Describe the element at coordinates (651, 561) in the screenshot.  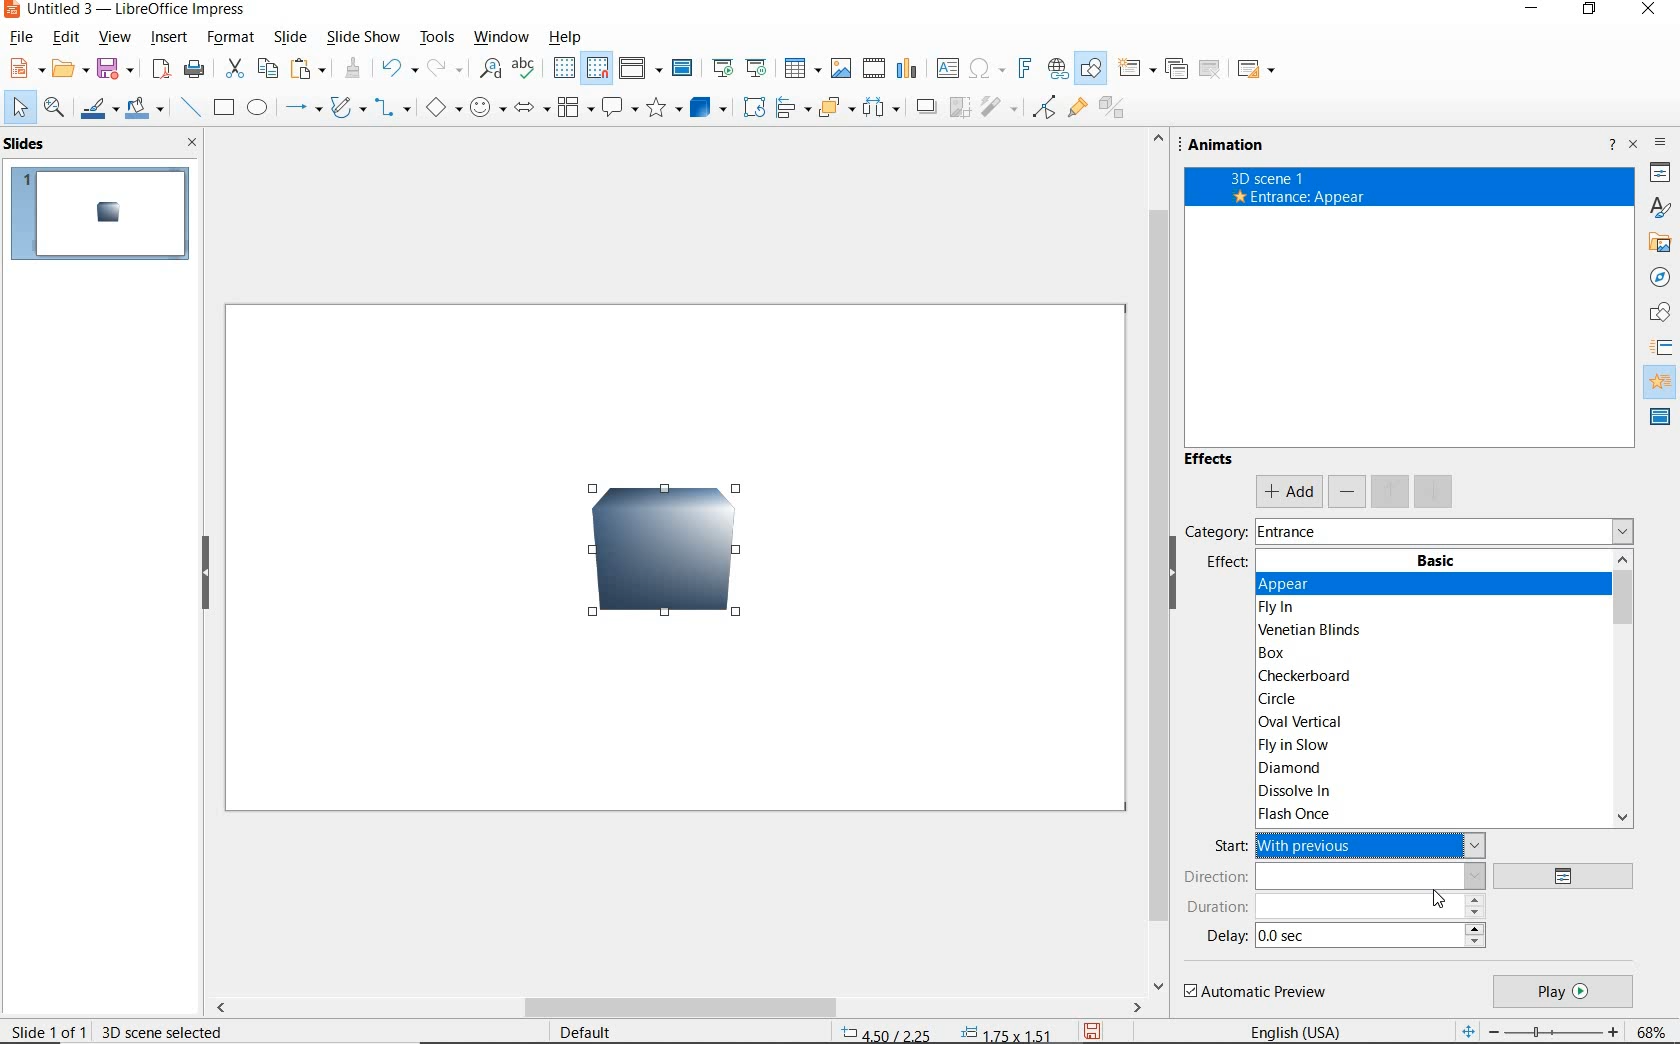
I see `3D Image` at that location.